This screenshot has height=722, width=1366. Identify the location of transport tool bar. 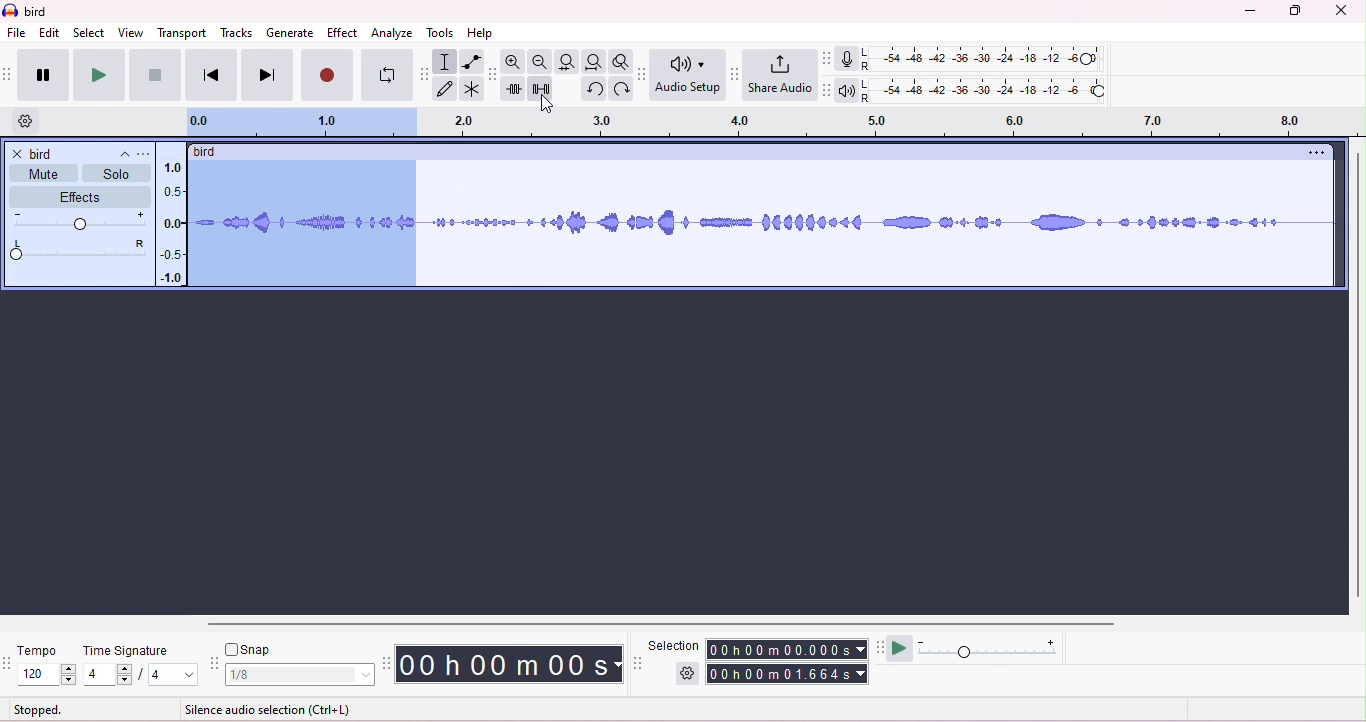
(9, 72).